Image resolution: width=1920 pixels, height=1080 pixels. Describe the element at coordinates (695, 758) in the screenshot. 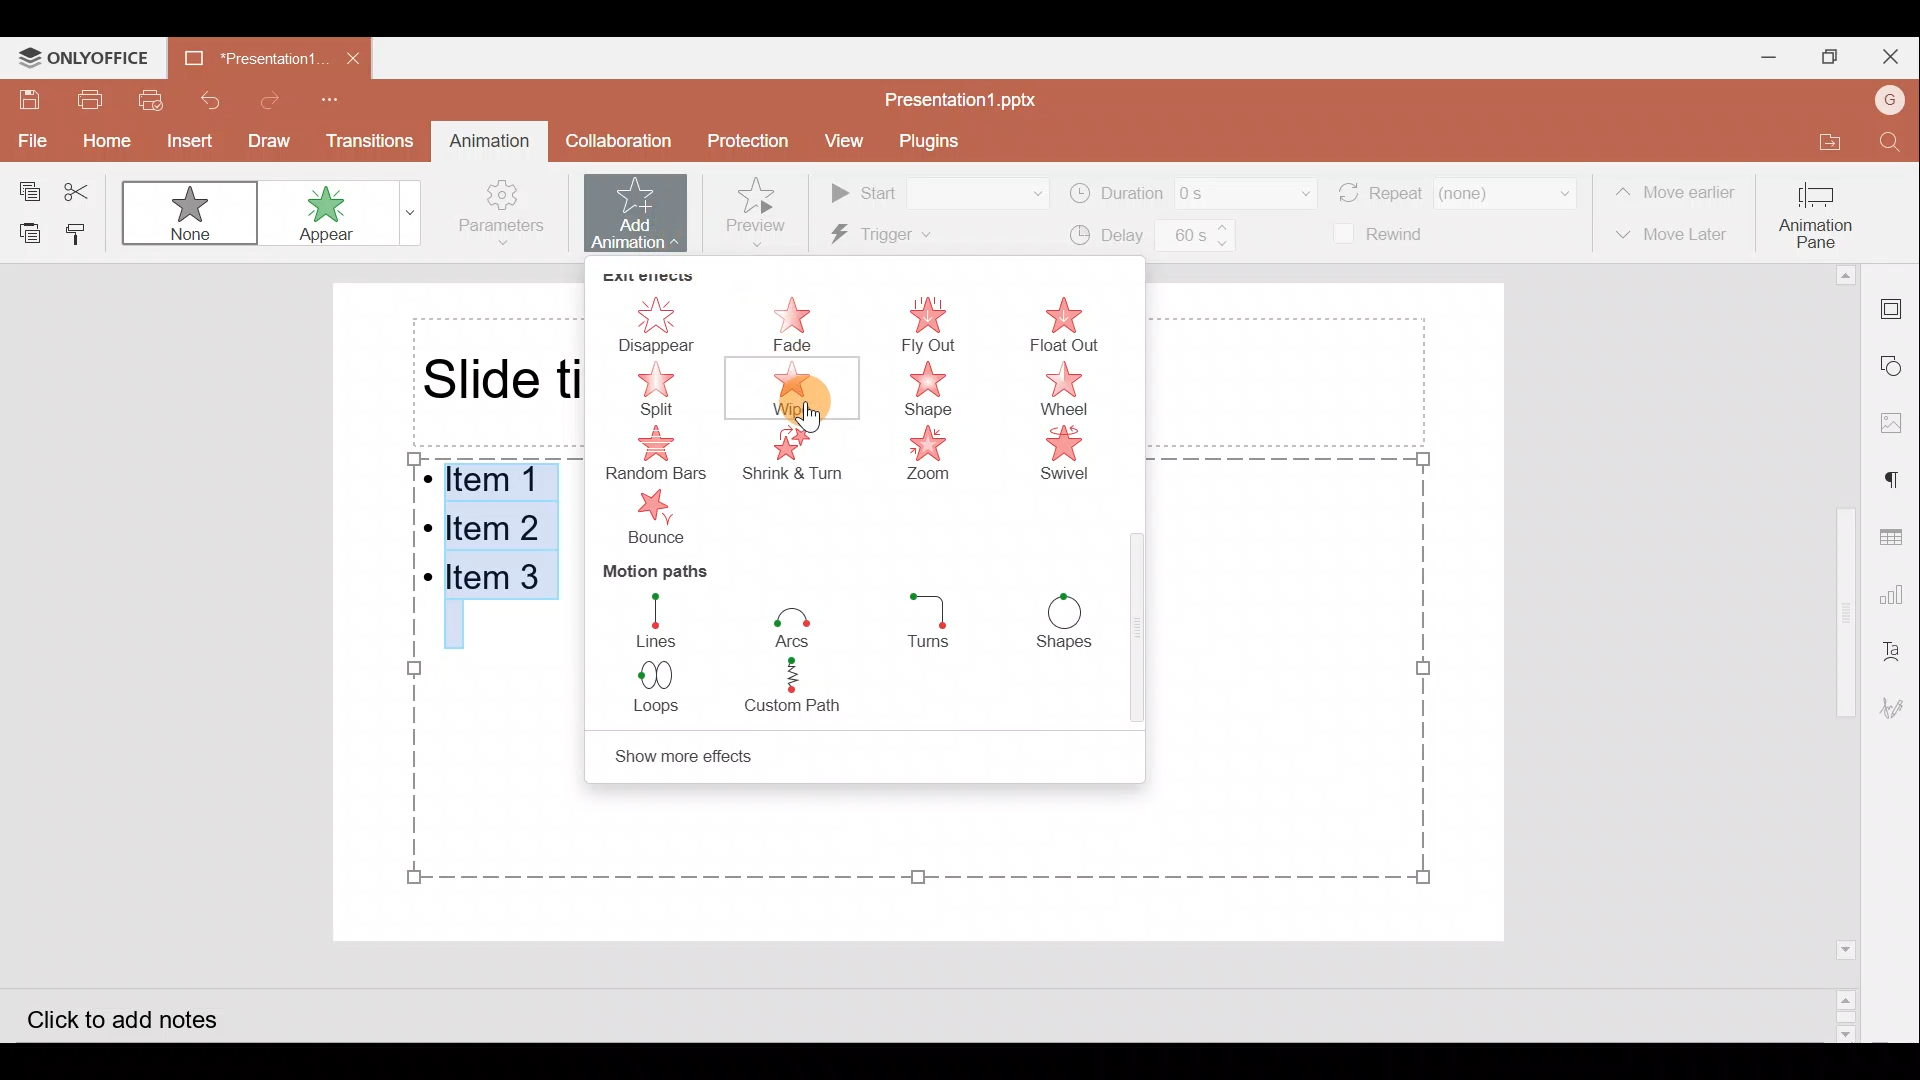

I see `Show more effects` at that location.